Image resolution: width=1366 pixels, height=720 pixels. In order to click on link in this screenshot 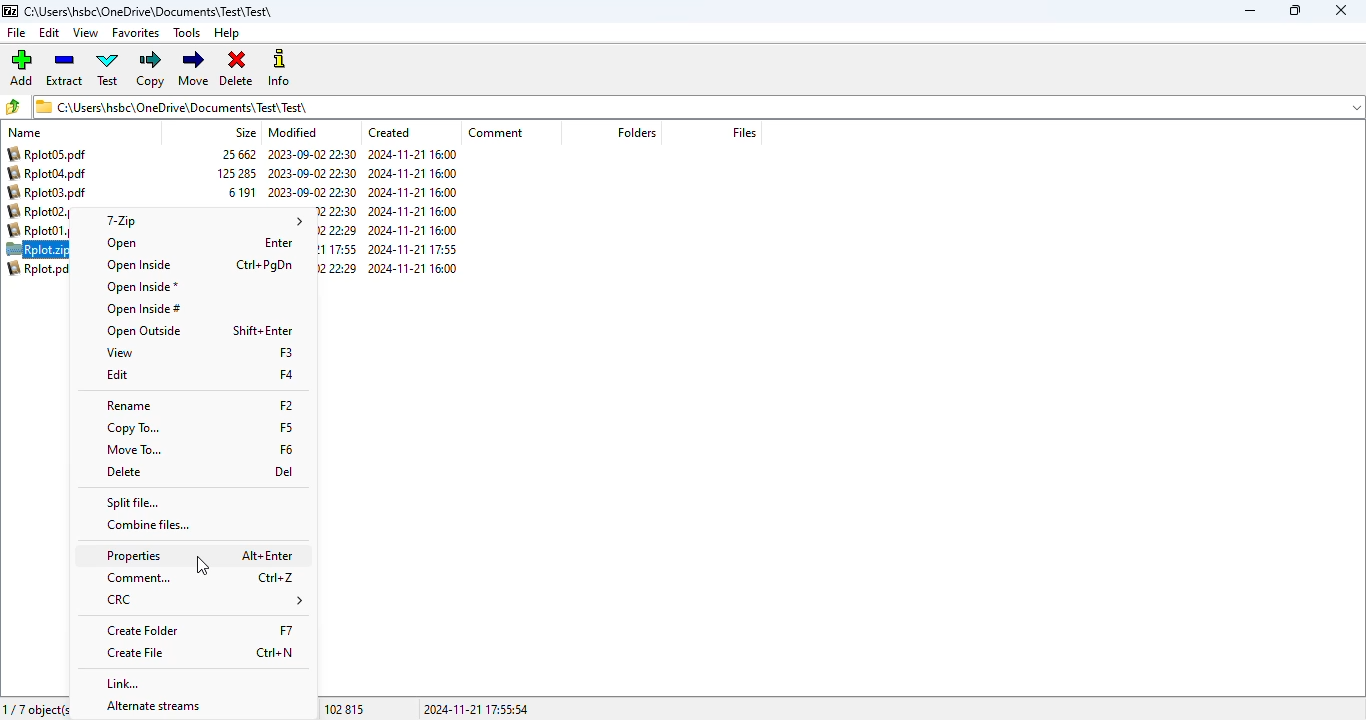, I will do `click(122, 684)`.